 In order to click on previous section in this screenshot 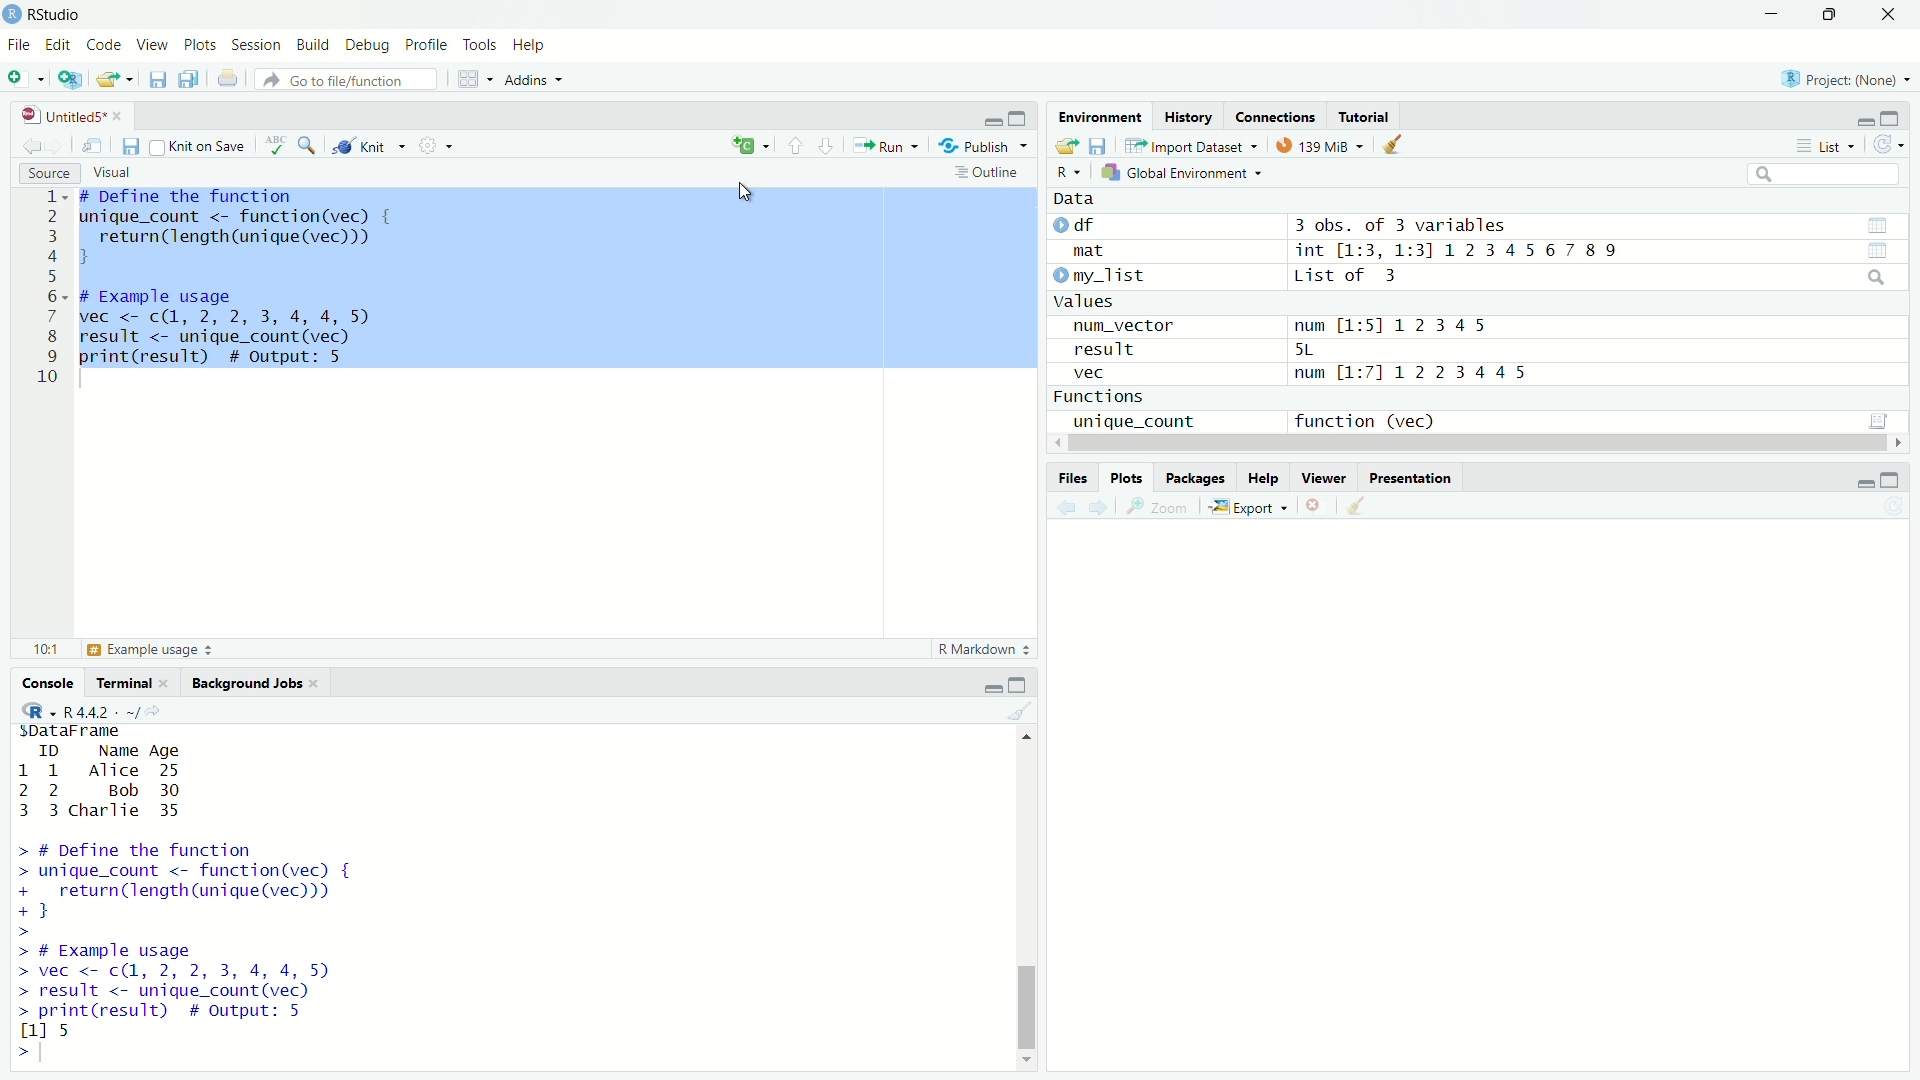, I will do `click(795, 147)`.